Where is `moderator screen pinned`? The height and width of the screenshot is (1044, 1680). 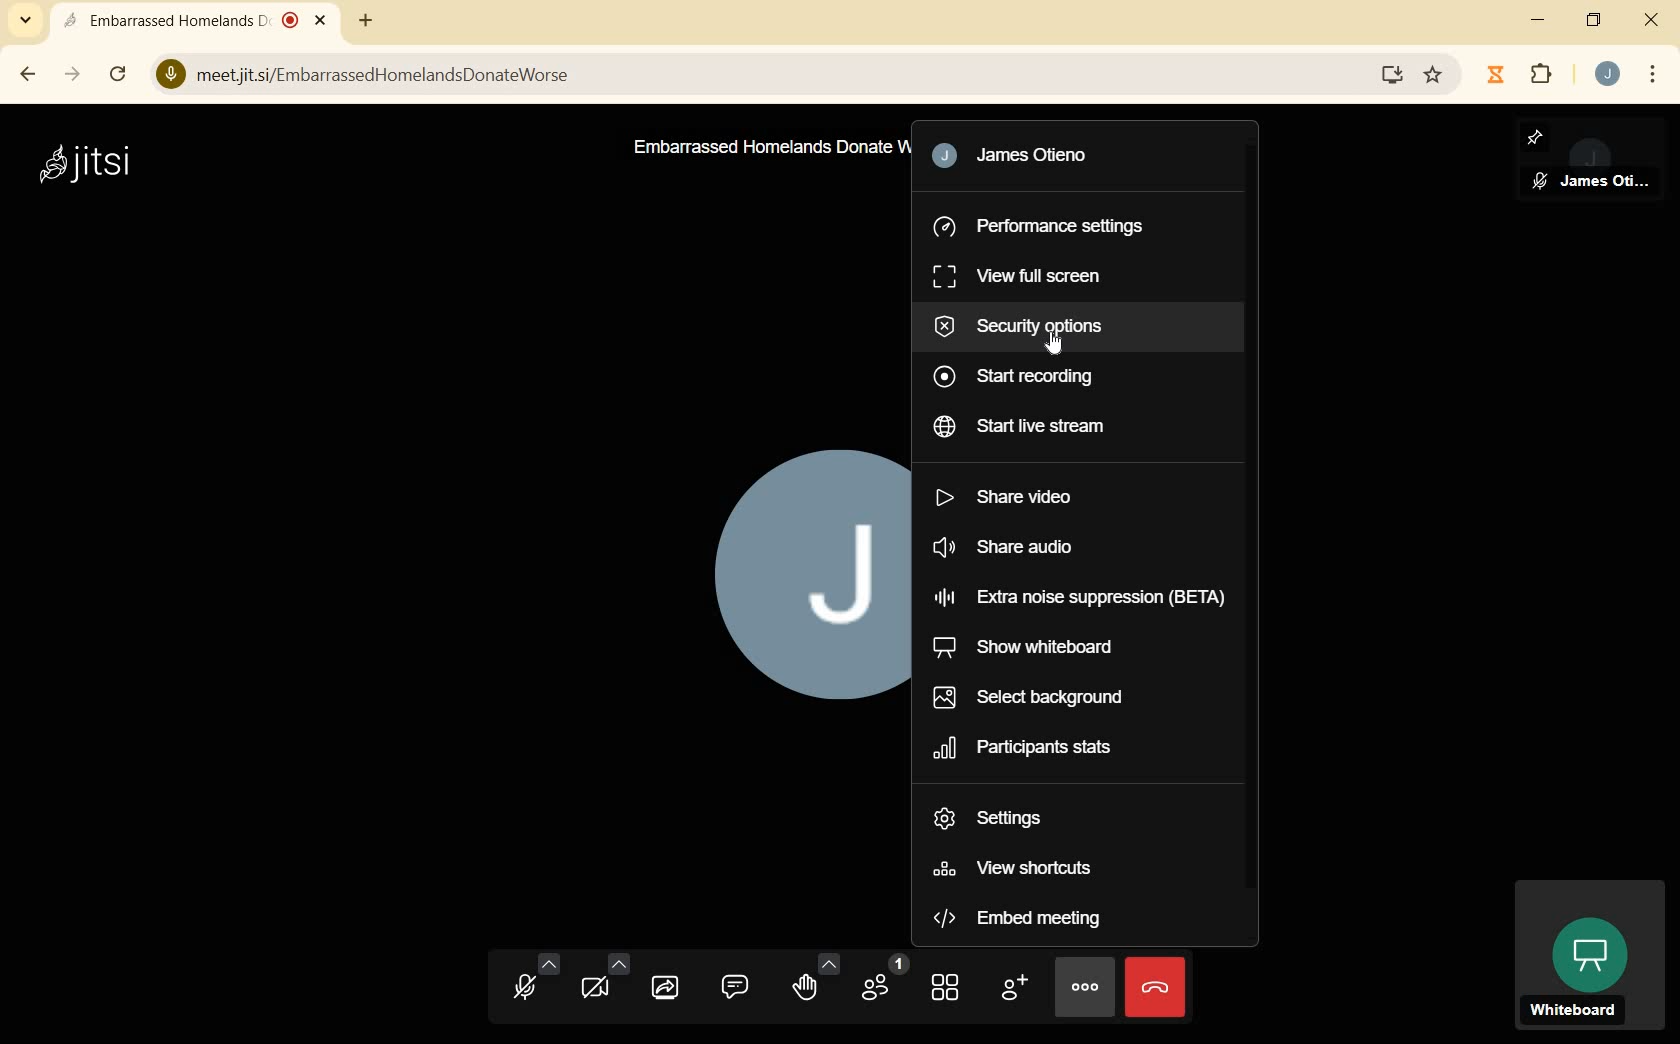 moderator screen pinned is located at coordinates (1590, 162).